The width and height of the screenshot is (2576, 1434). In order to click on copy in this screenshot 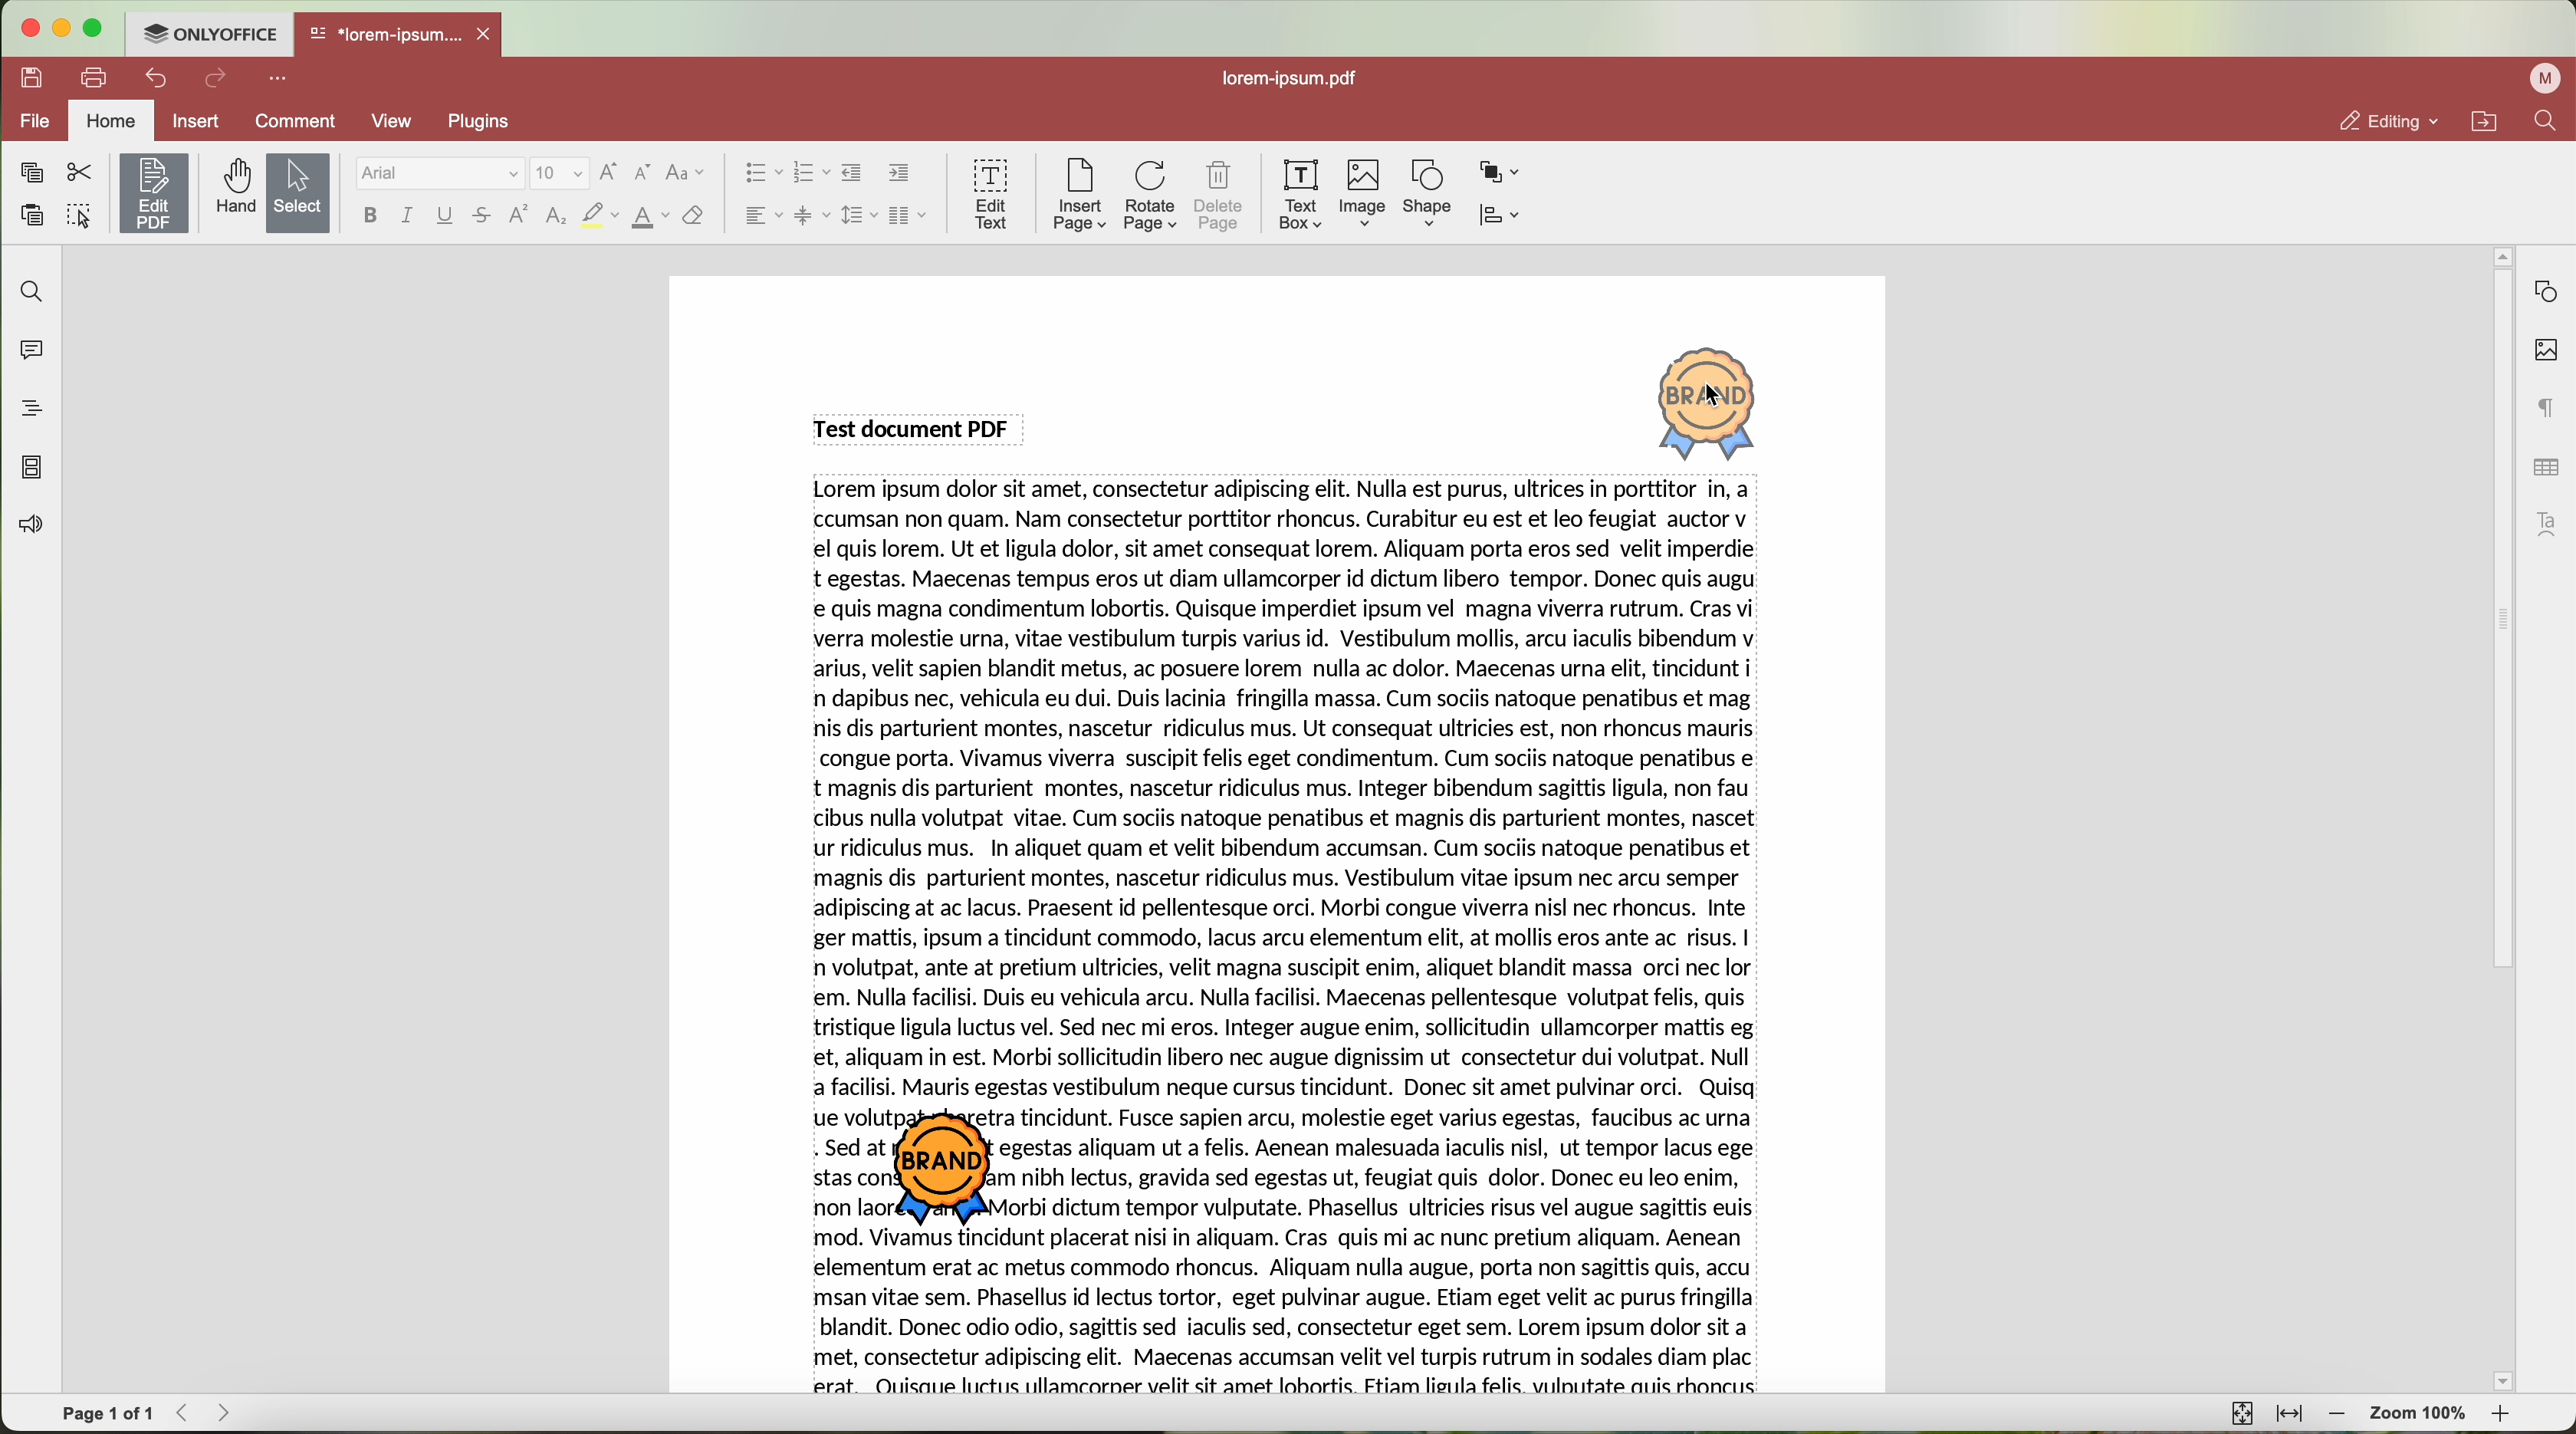, I will do `click(31, 173)`.